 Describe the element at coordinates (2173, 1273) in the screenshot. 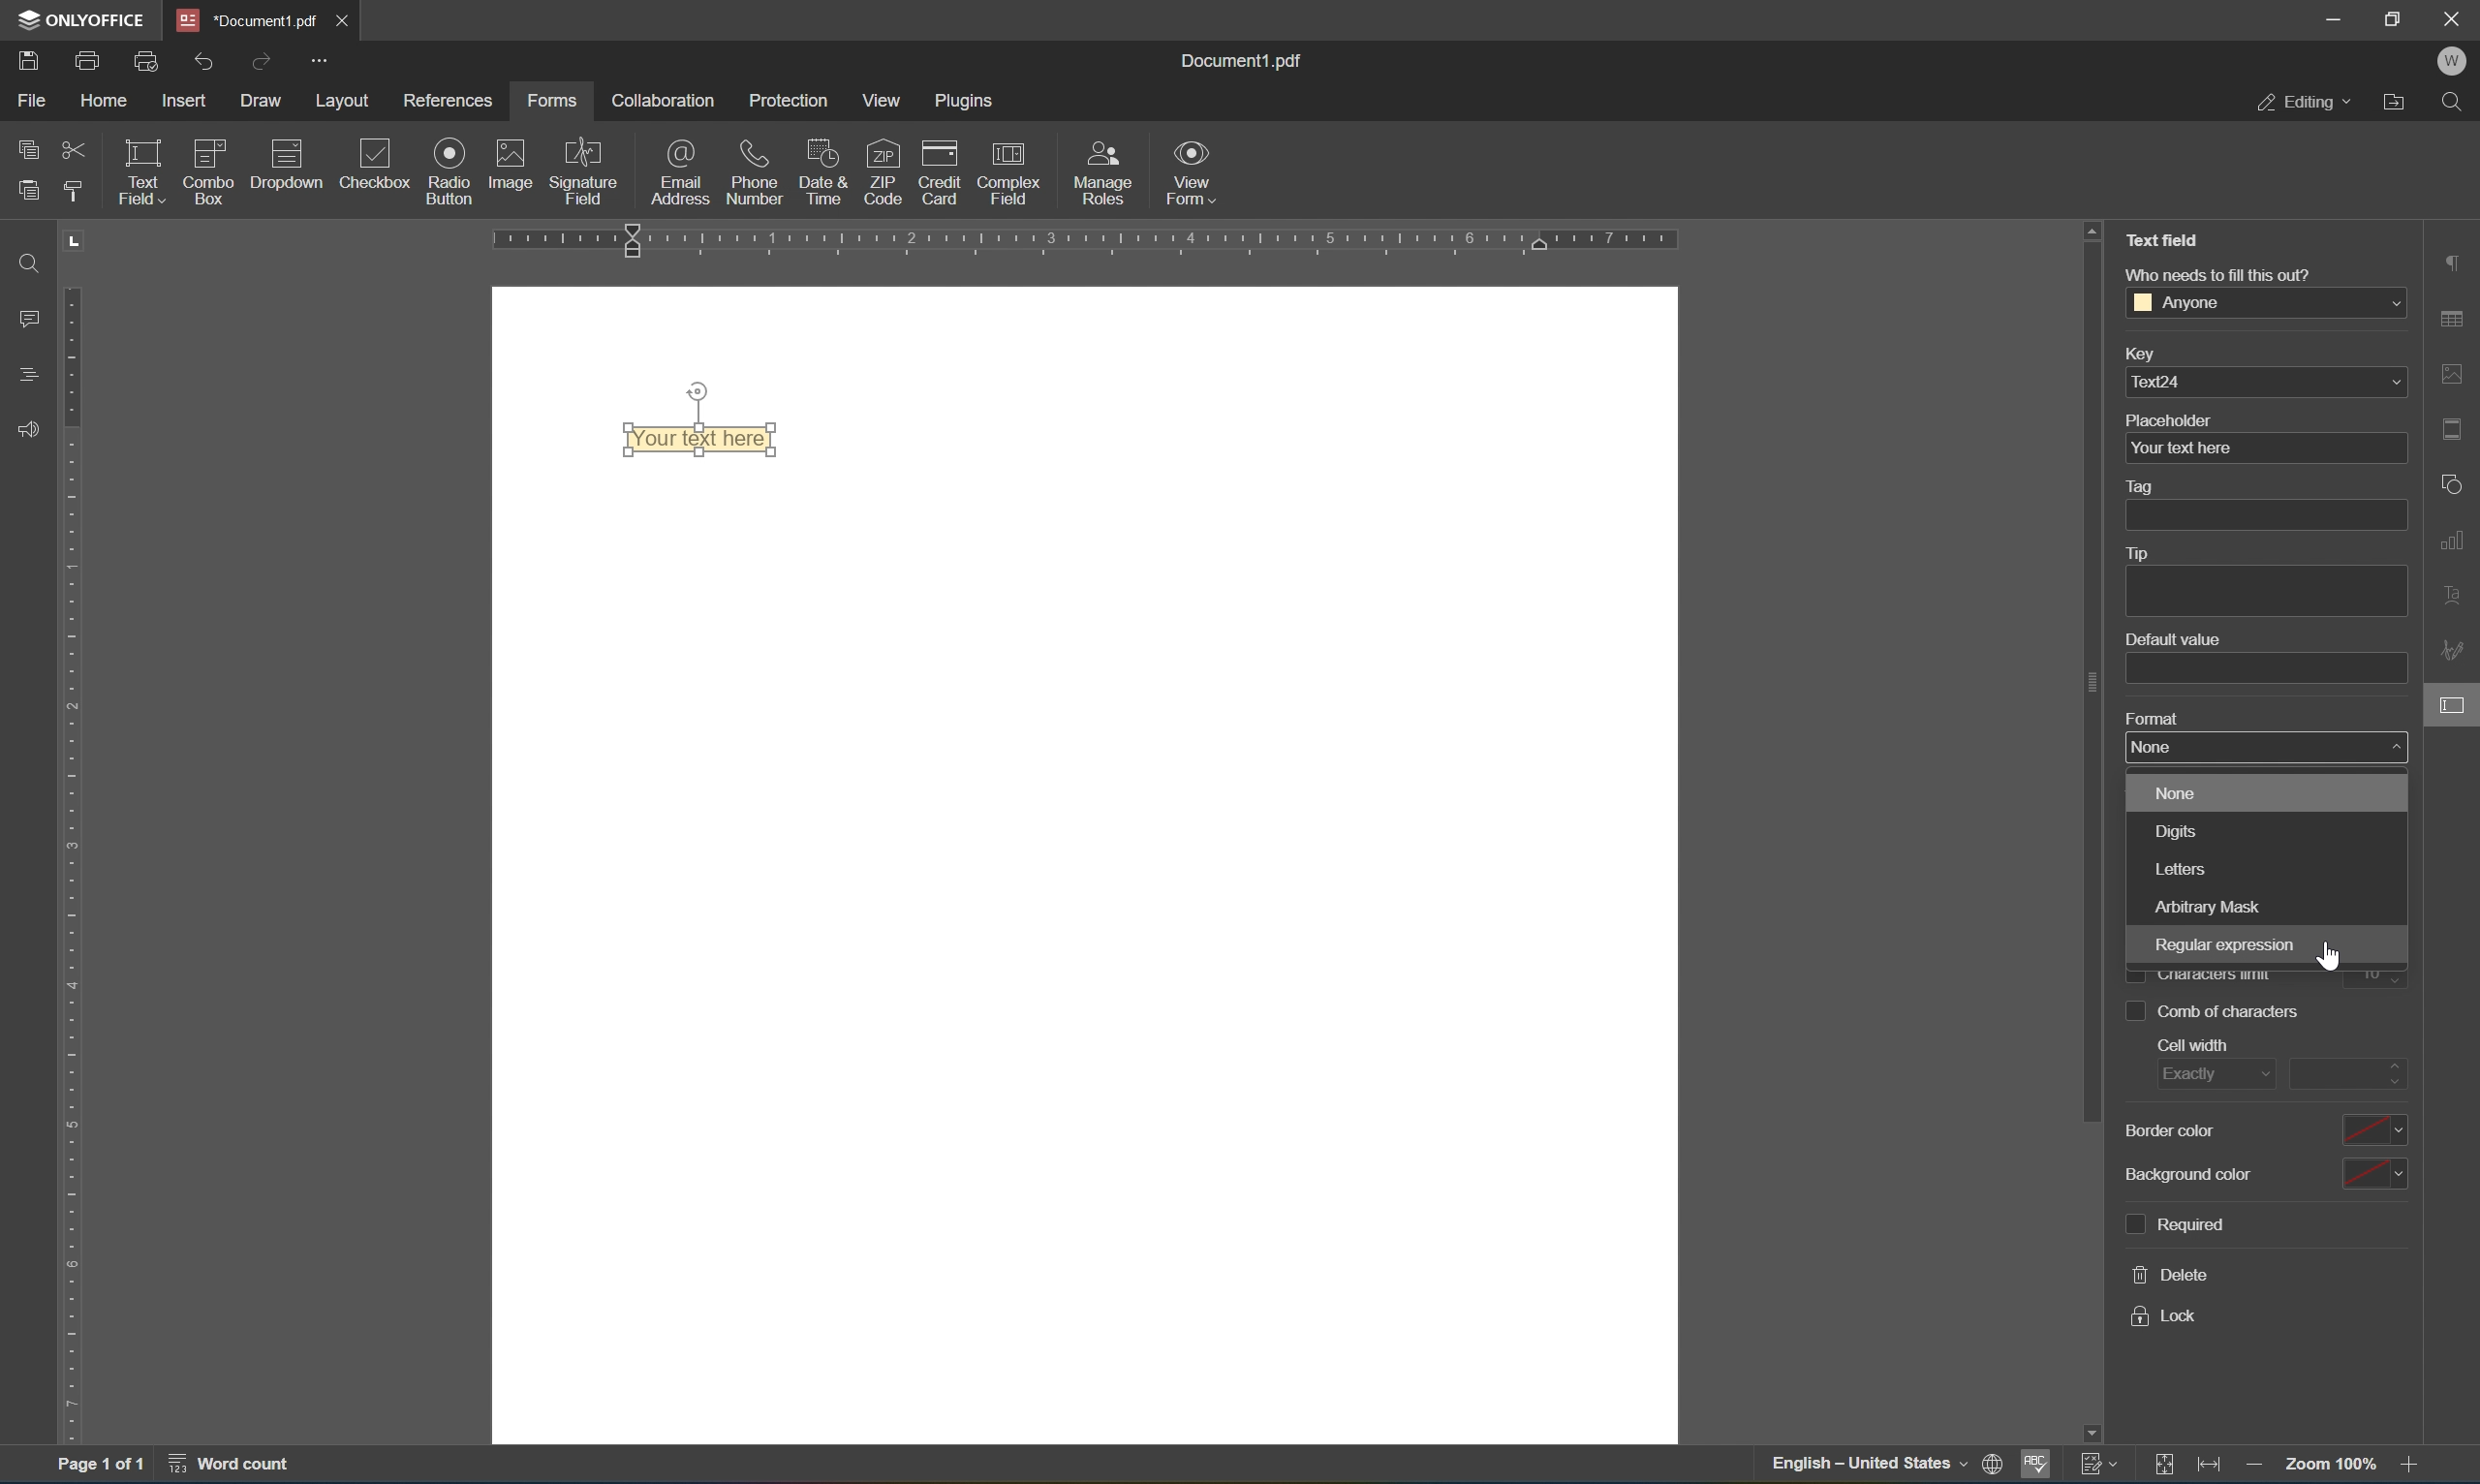

I see `delete` at that location.